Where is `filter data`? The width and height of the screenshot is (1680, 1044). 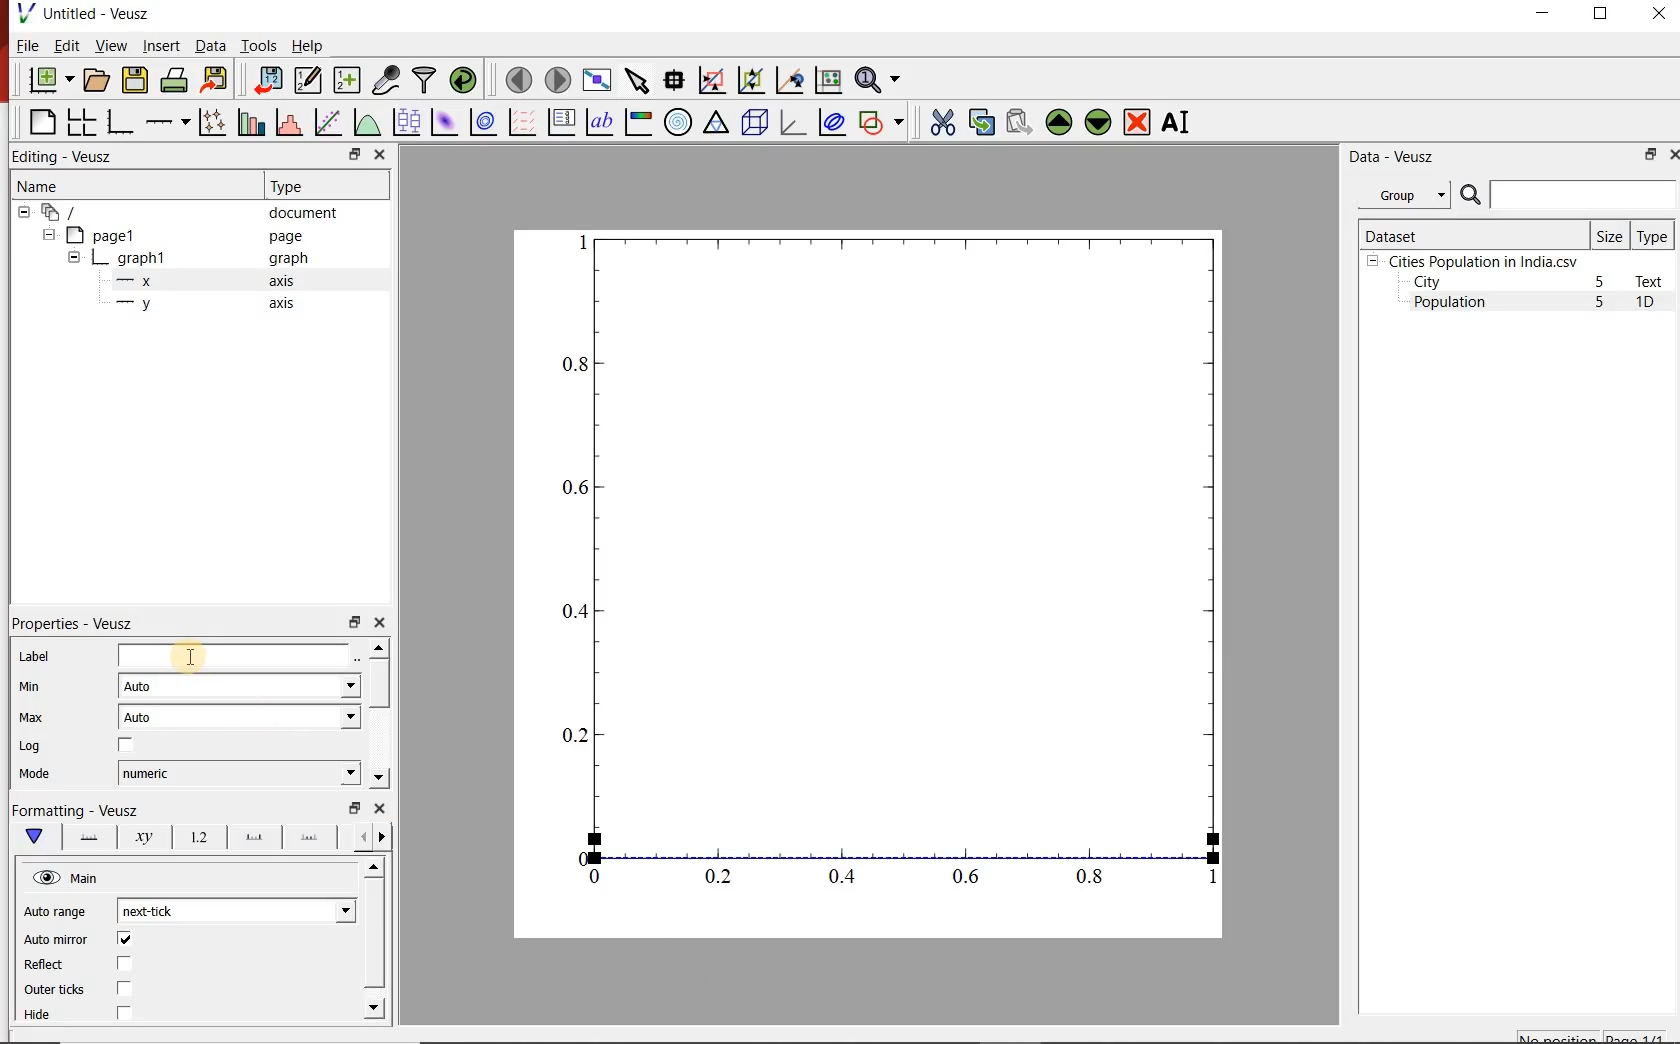
filter data is located at coordinates (425, 81).